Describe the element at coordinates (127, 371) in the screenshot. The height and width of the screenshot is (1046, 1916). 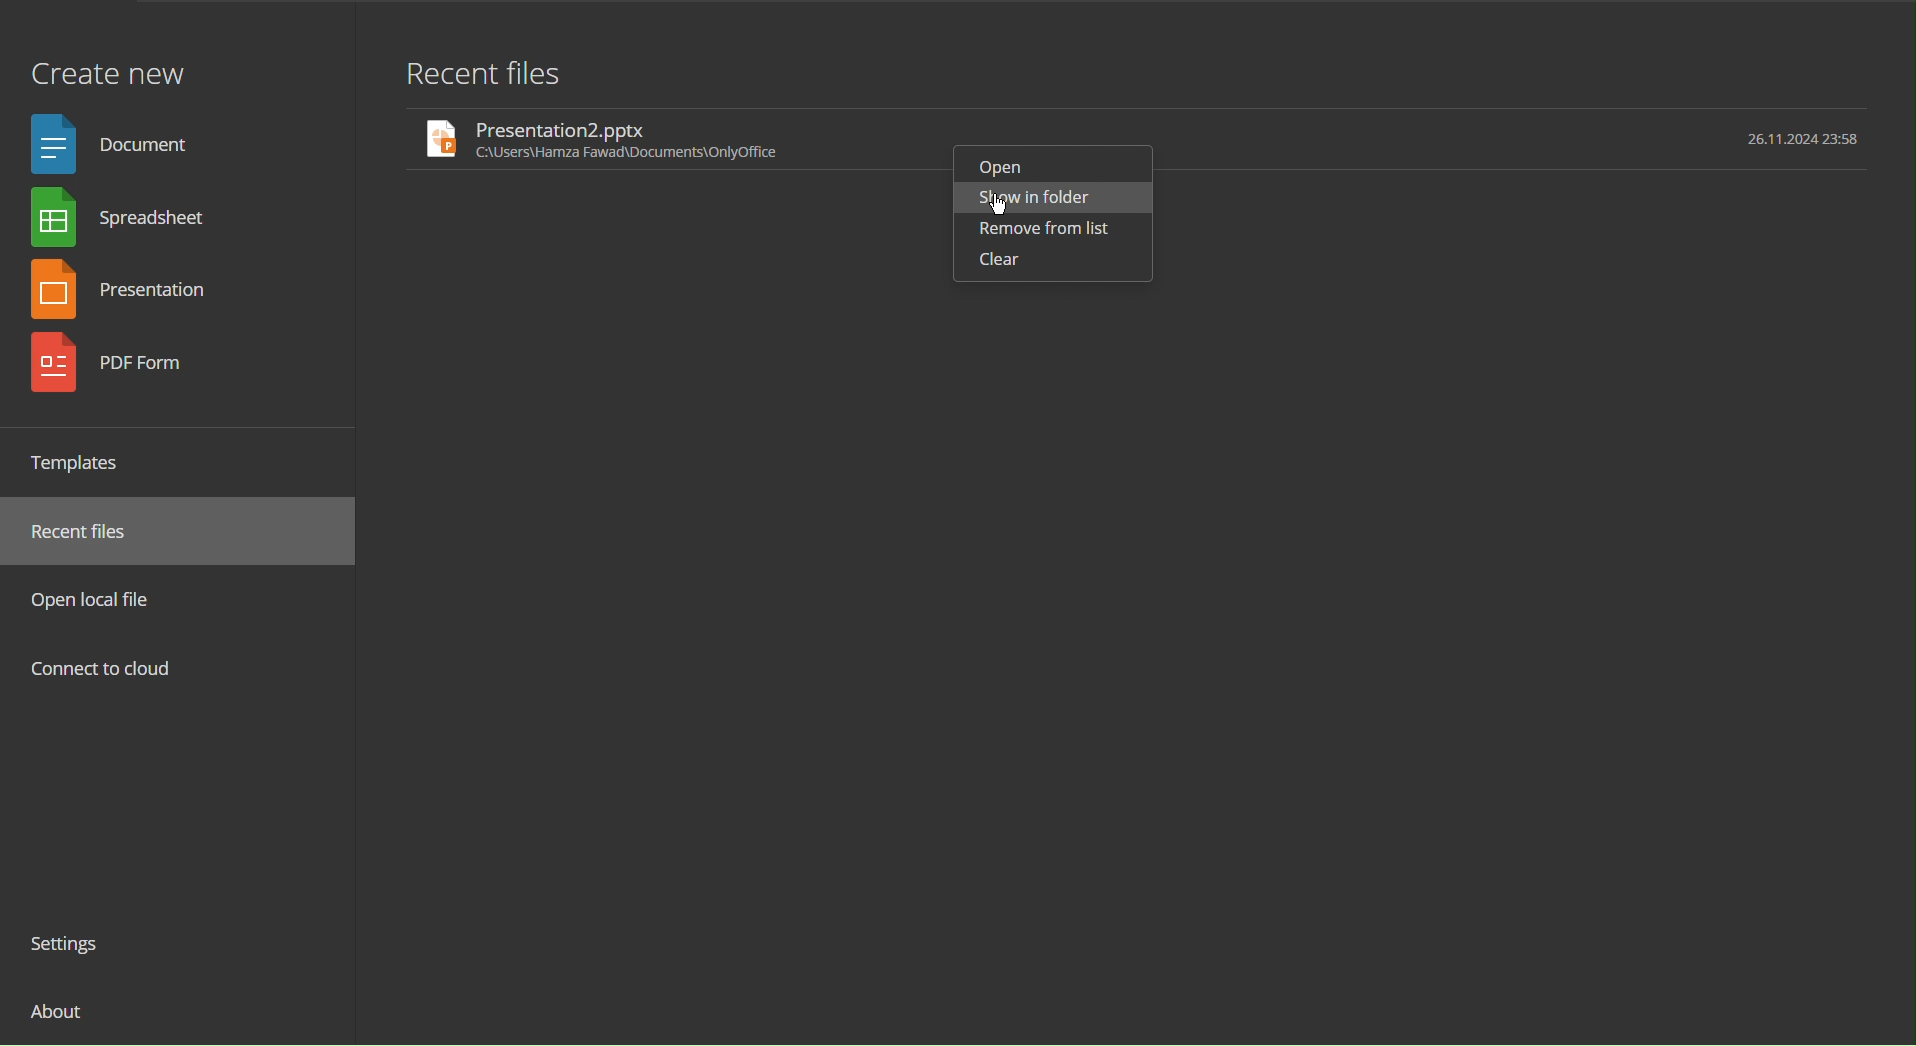
I see `PDF Form` at that location.